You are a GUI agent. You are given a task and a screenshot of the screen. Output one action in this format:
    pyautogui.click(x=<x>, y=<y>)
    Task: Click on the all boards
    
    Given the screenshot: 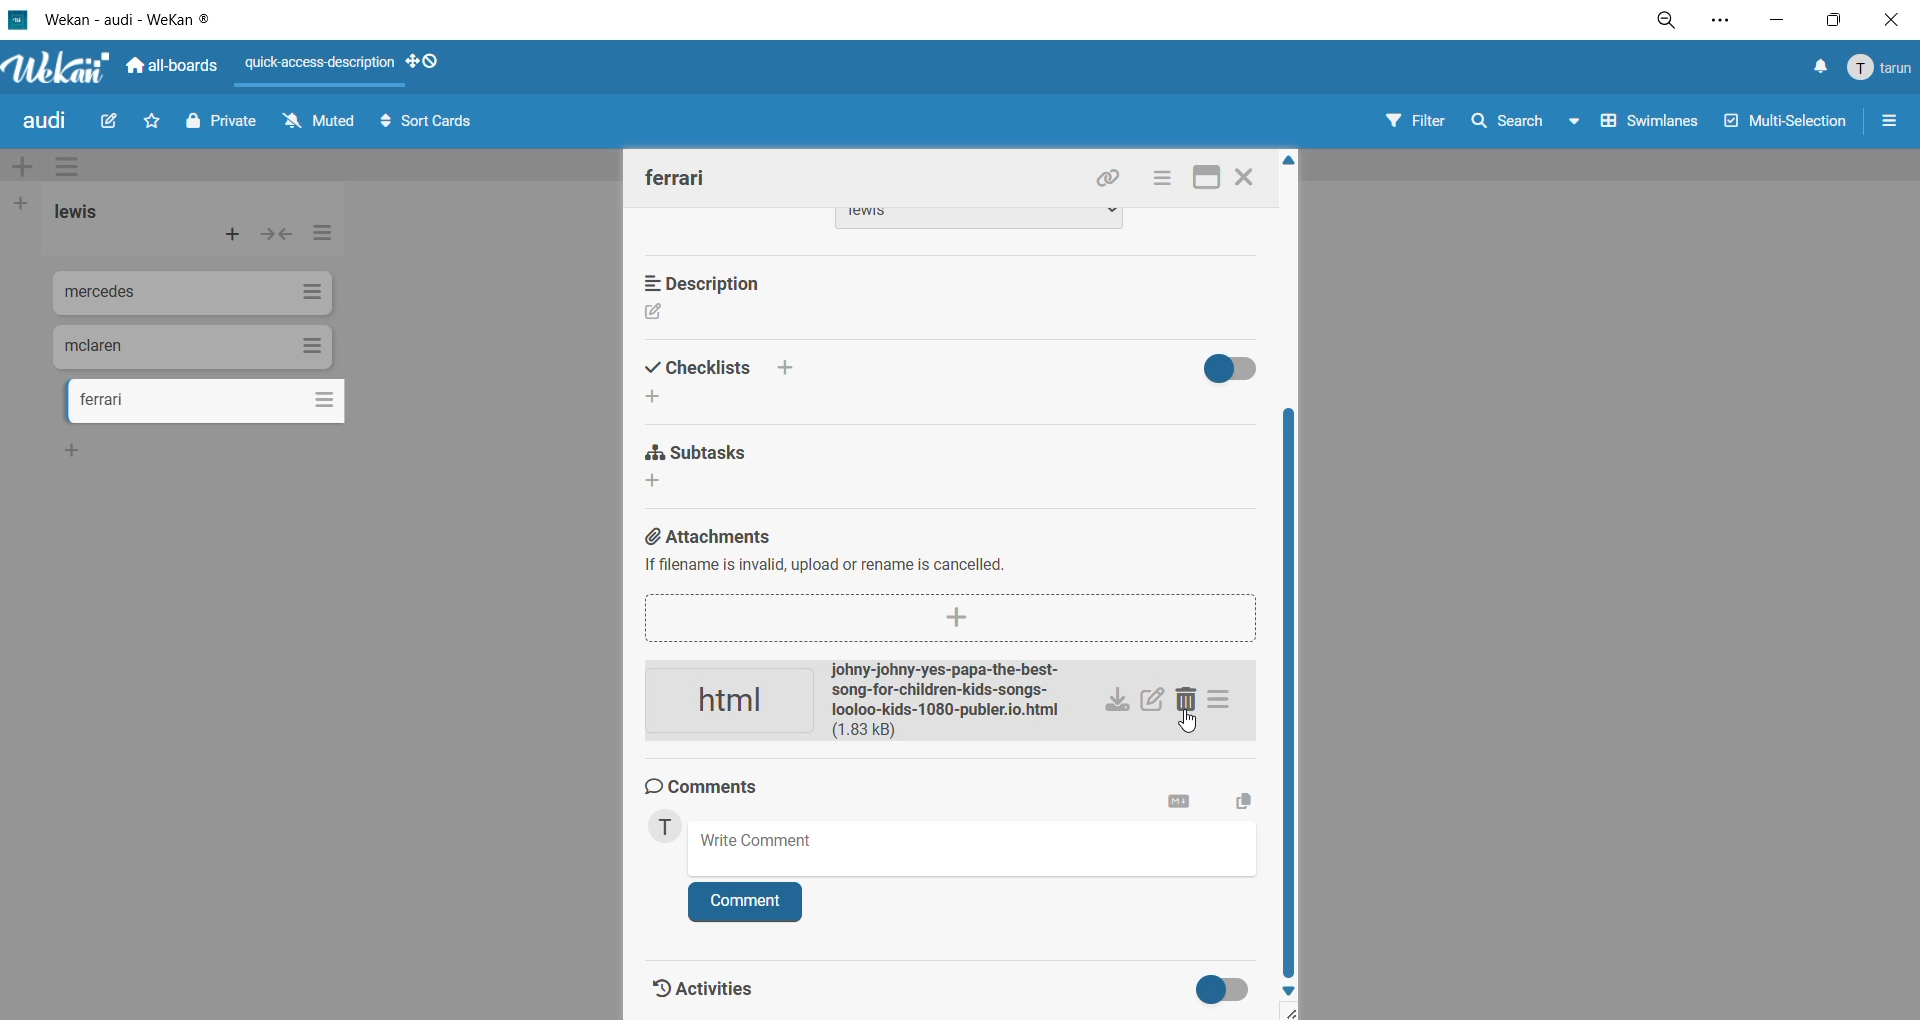 What is the action you would take?
    pyautogui.click(x=171, y=67)
    